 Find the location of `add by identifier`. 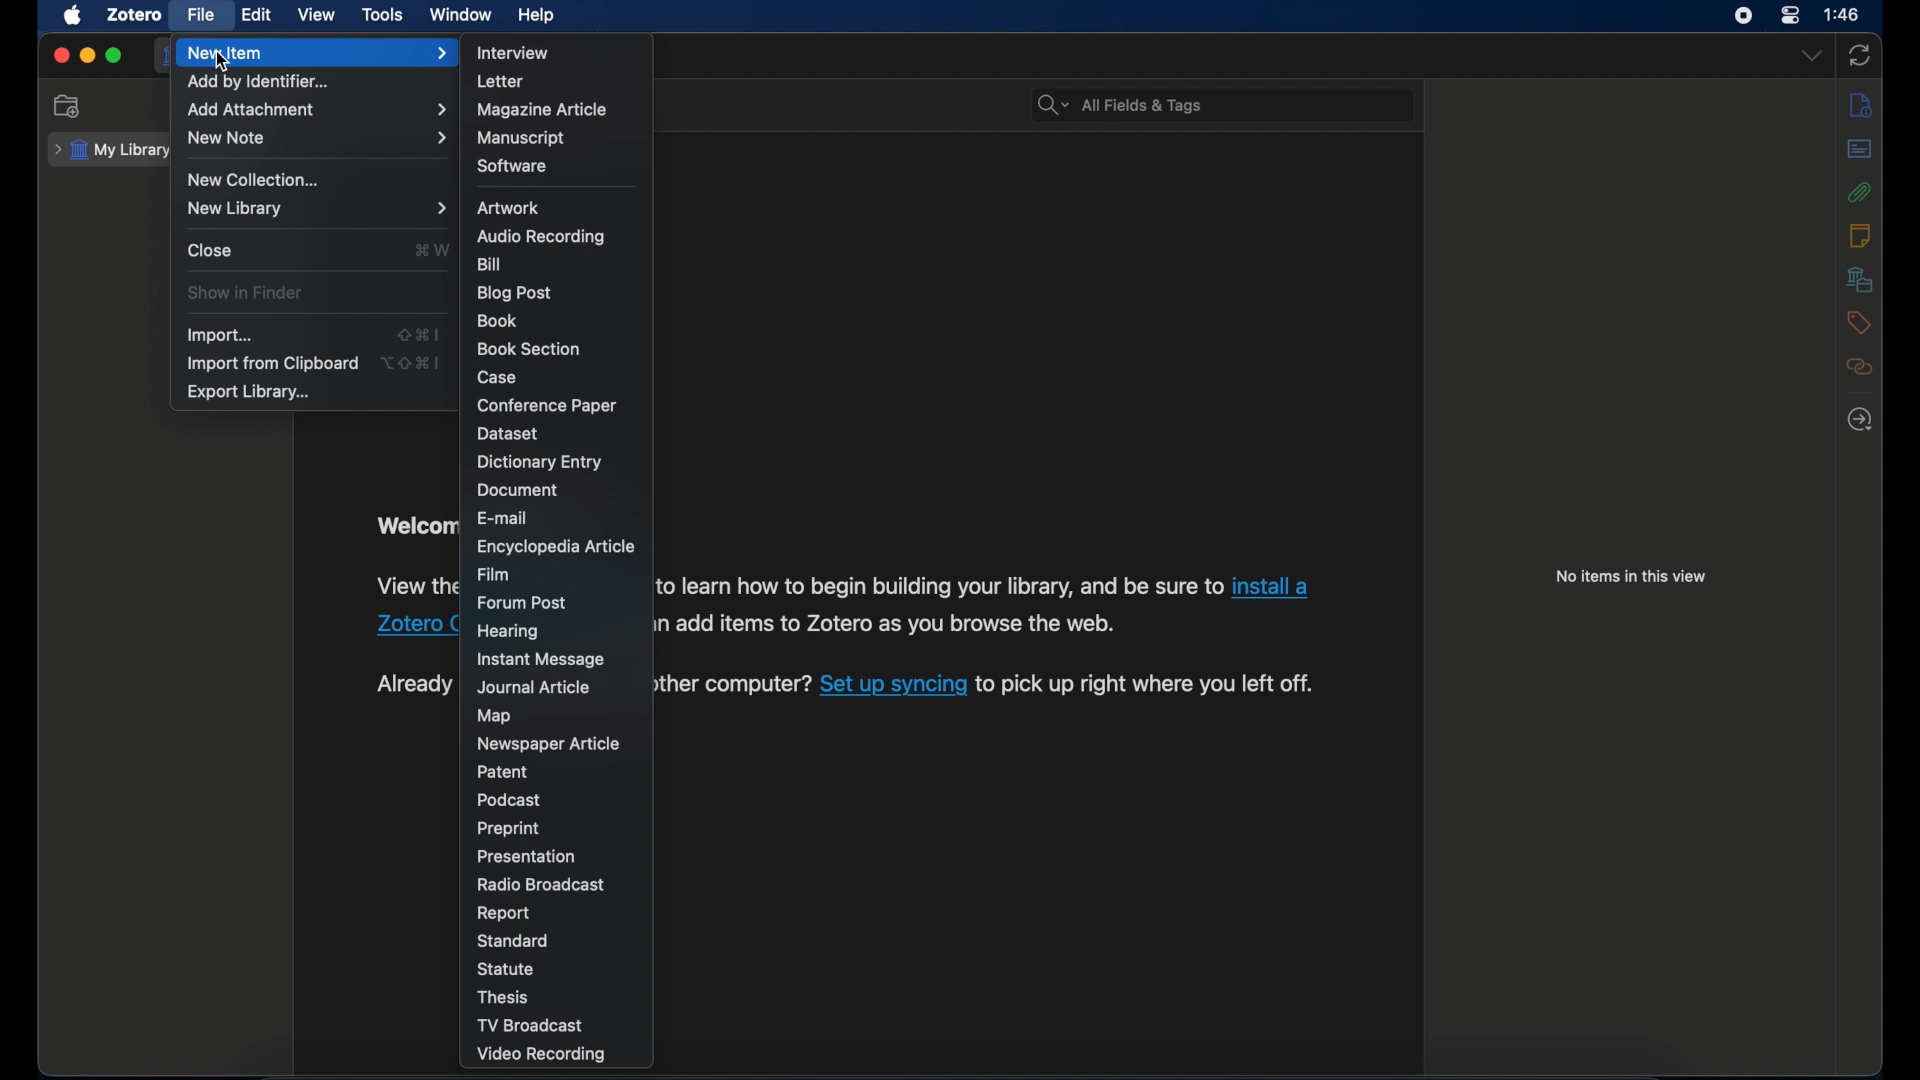

add by identifier is located at coordinates (260, 83).